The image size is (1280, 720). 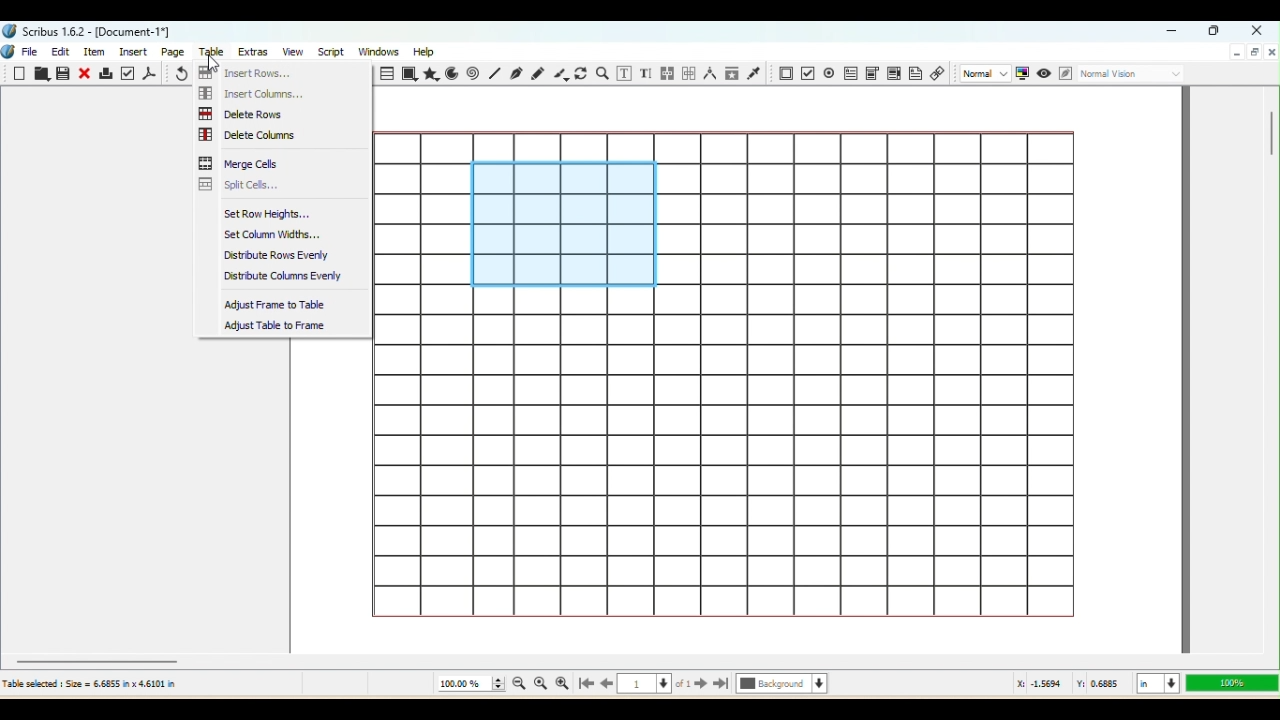 I want to click on Close, so click(x=86, y=73).